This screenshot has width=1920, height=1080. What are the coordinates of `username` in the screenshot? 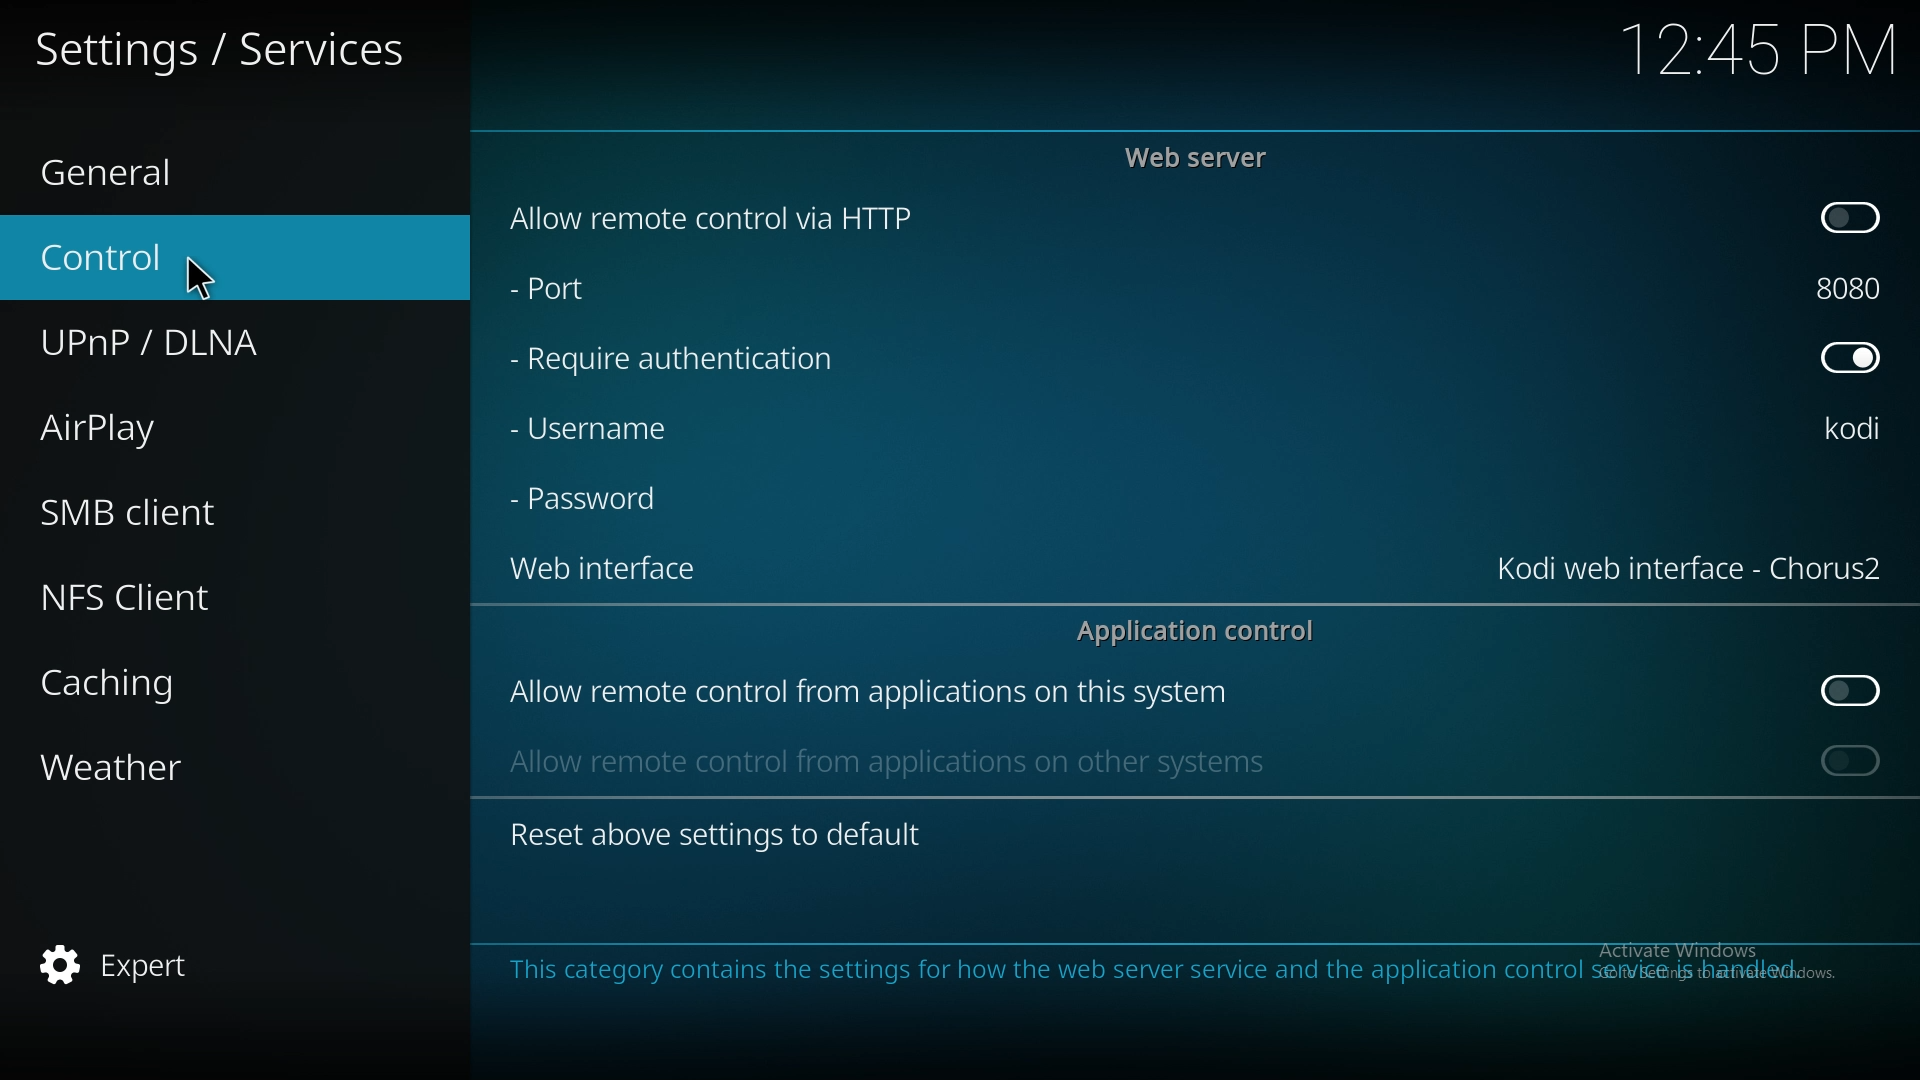 It's located at (592, 429).